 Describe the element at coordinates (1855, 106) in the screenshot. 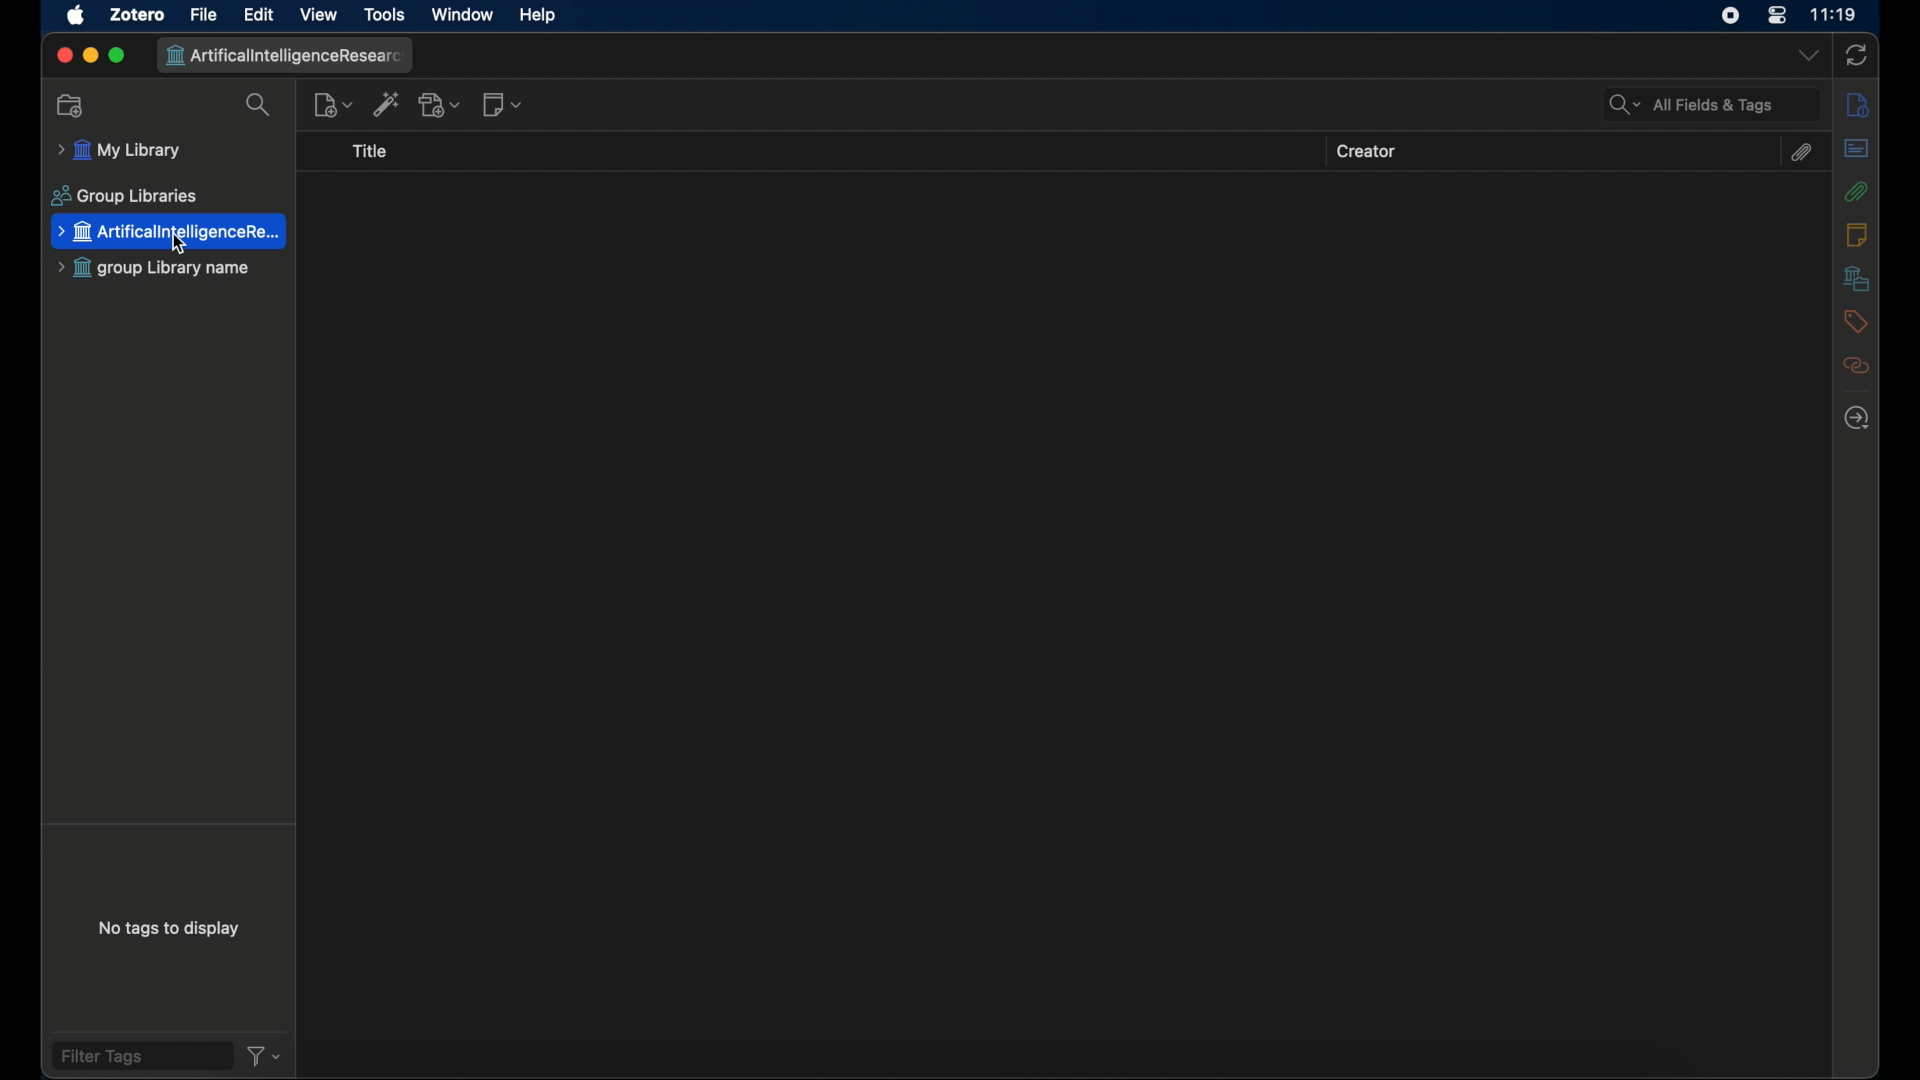

I see `info` at that location.